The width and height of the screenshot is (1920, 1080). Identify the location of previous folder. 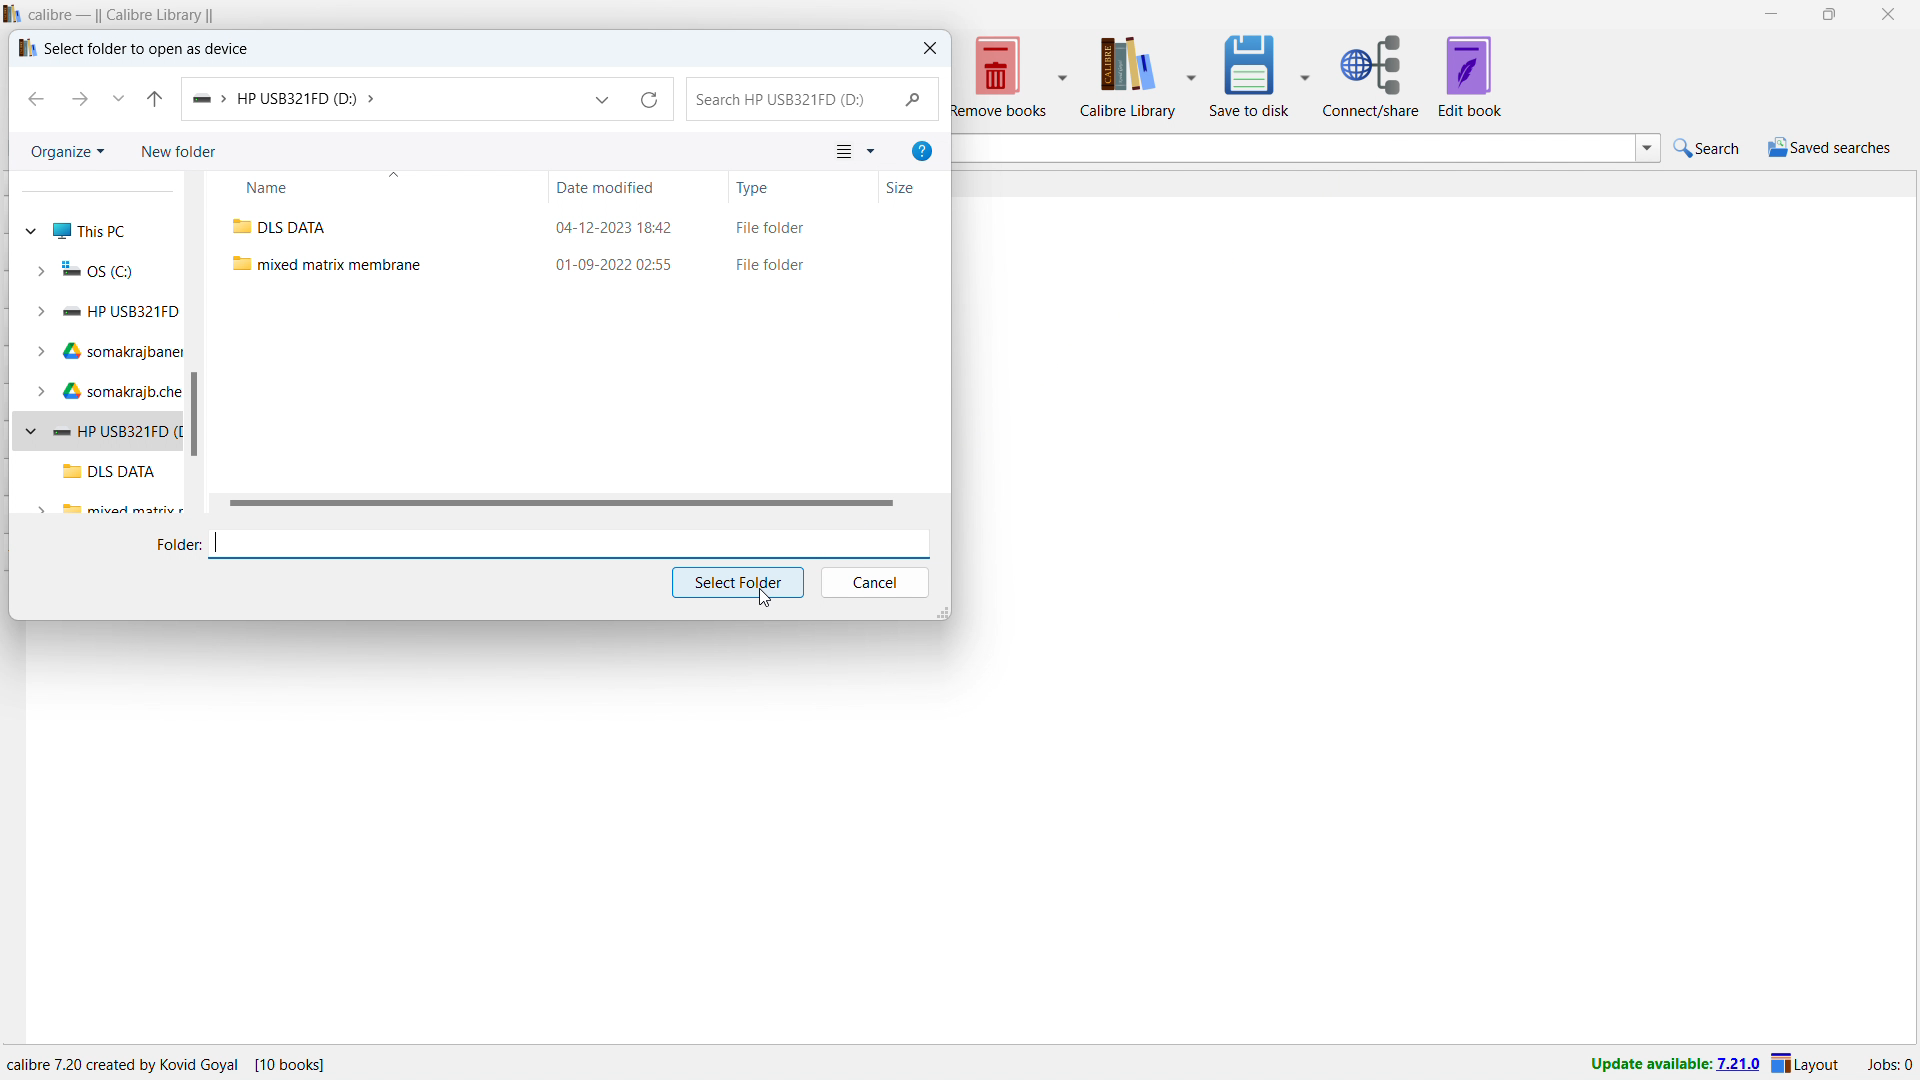
(35, 99).